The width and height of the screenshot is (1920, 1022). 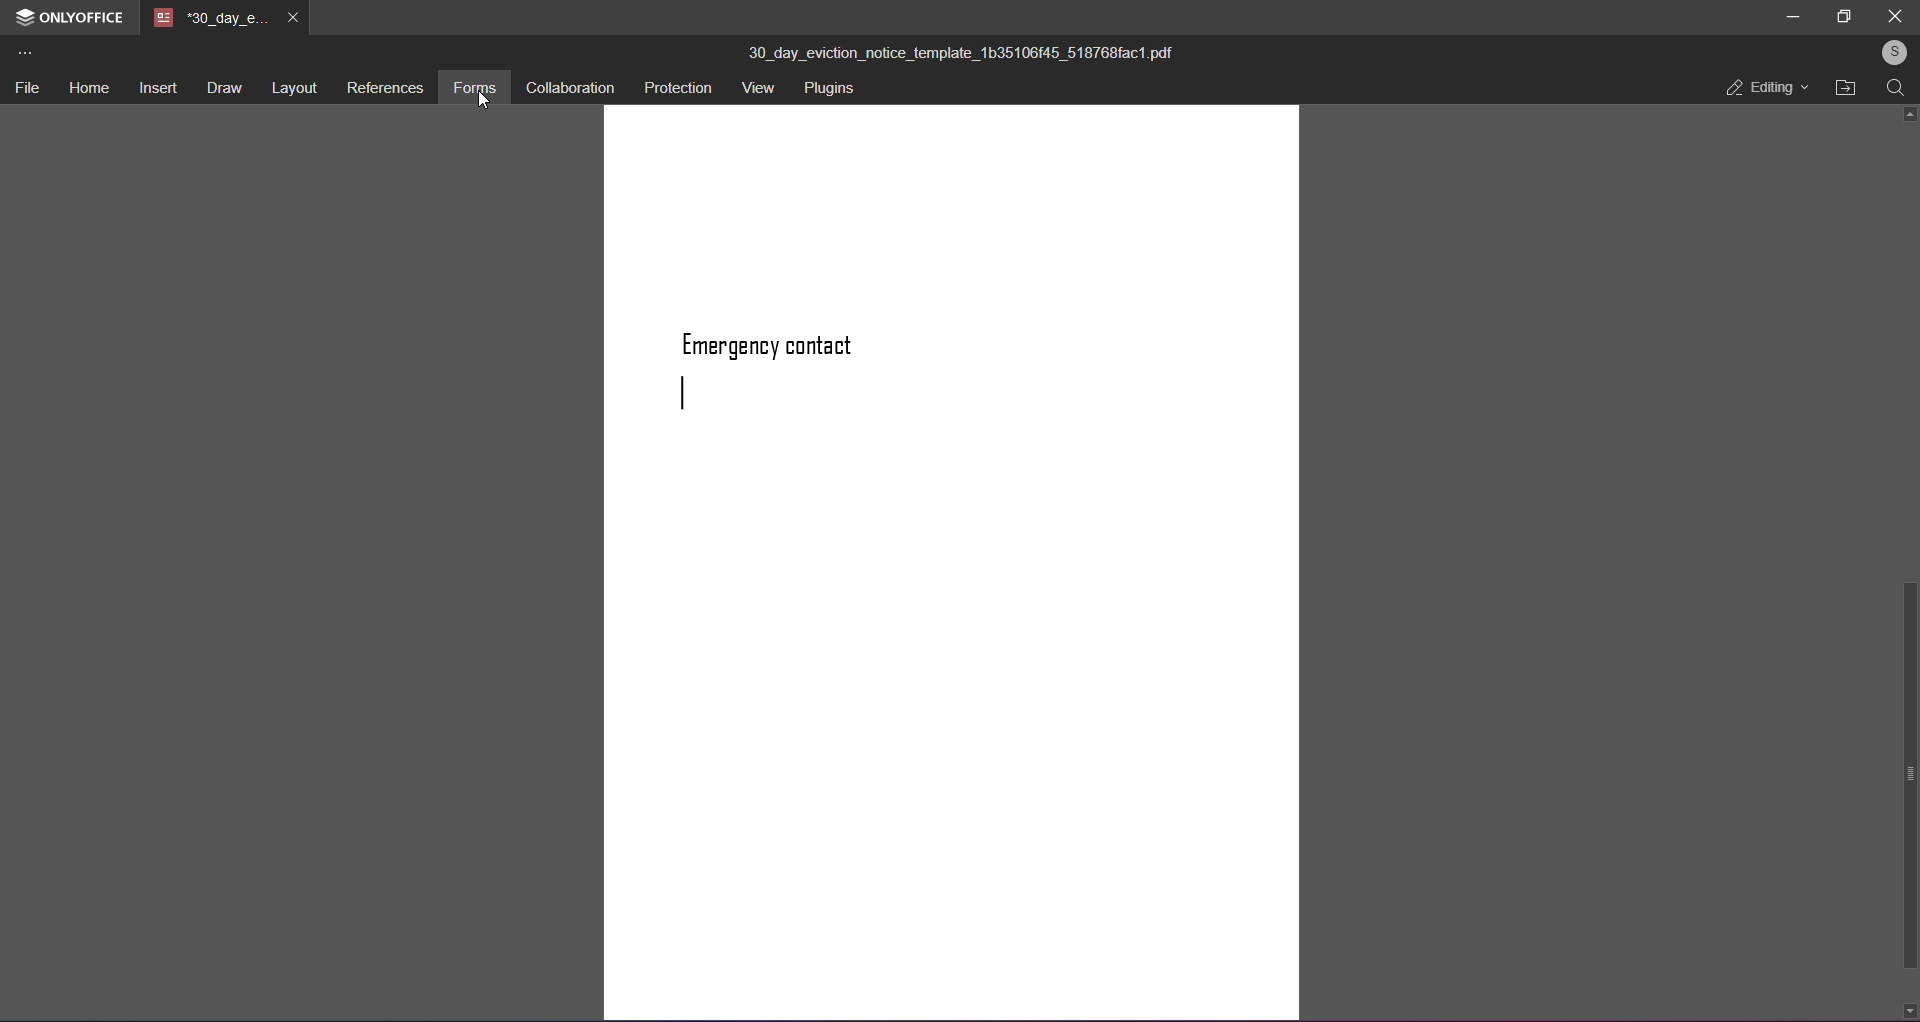 What do you see at coordinates (154, 91) in the screenshot?
I see `insert` at bounding box center [154, 91].